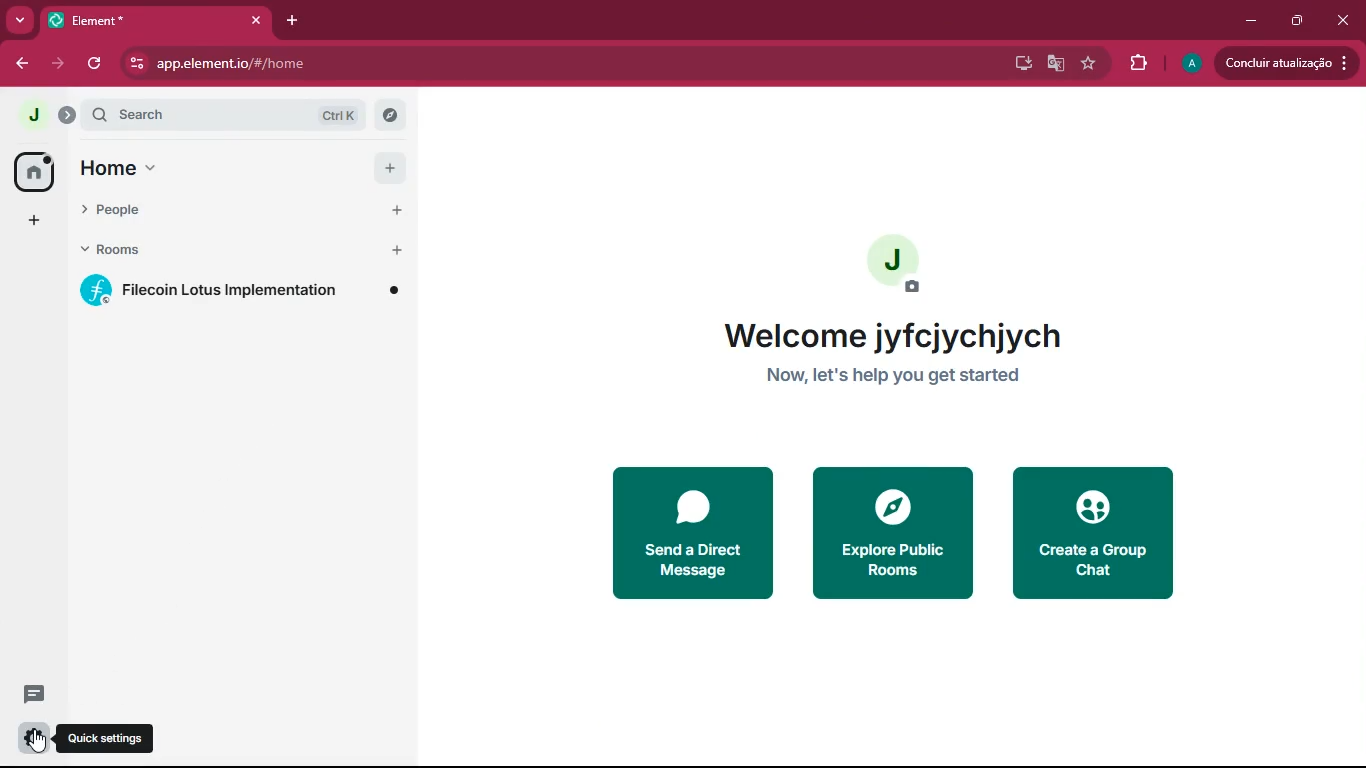 This screenshot has height=768, width=1366. What do you see at coordinates (437, 63) in the screenshot?
I see `app.elementio/#/home` at bounding box center [437, 63].